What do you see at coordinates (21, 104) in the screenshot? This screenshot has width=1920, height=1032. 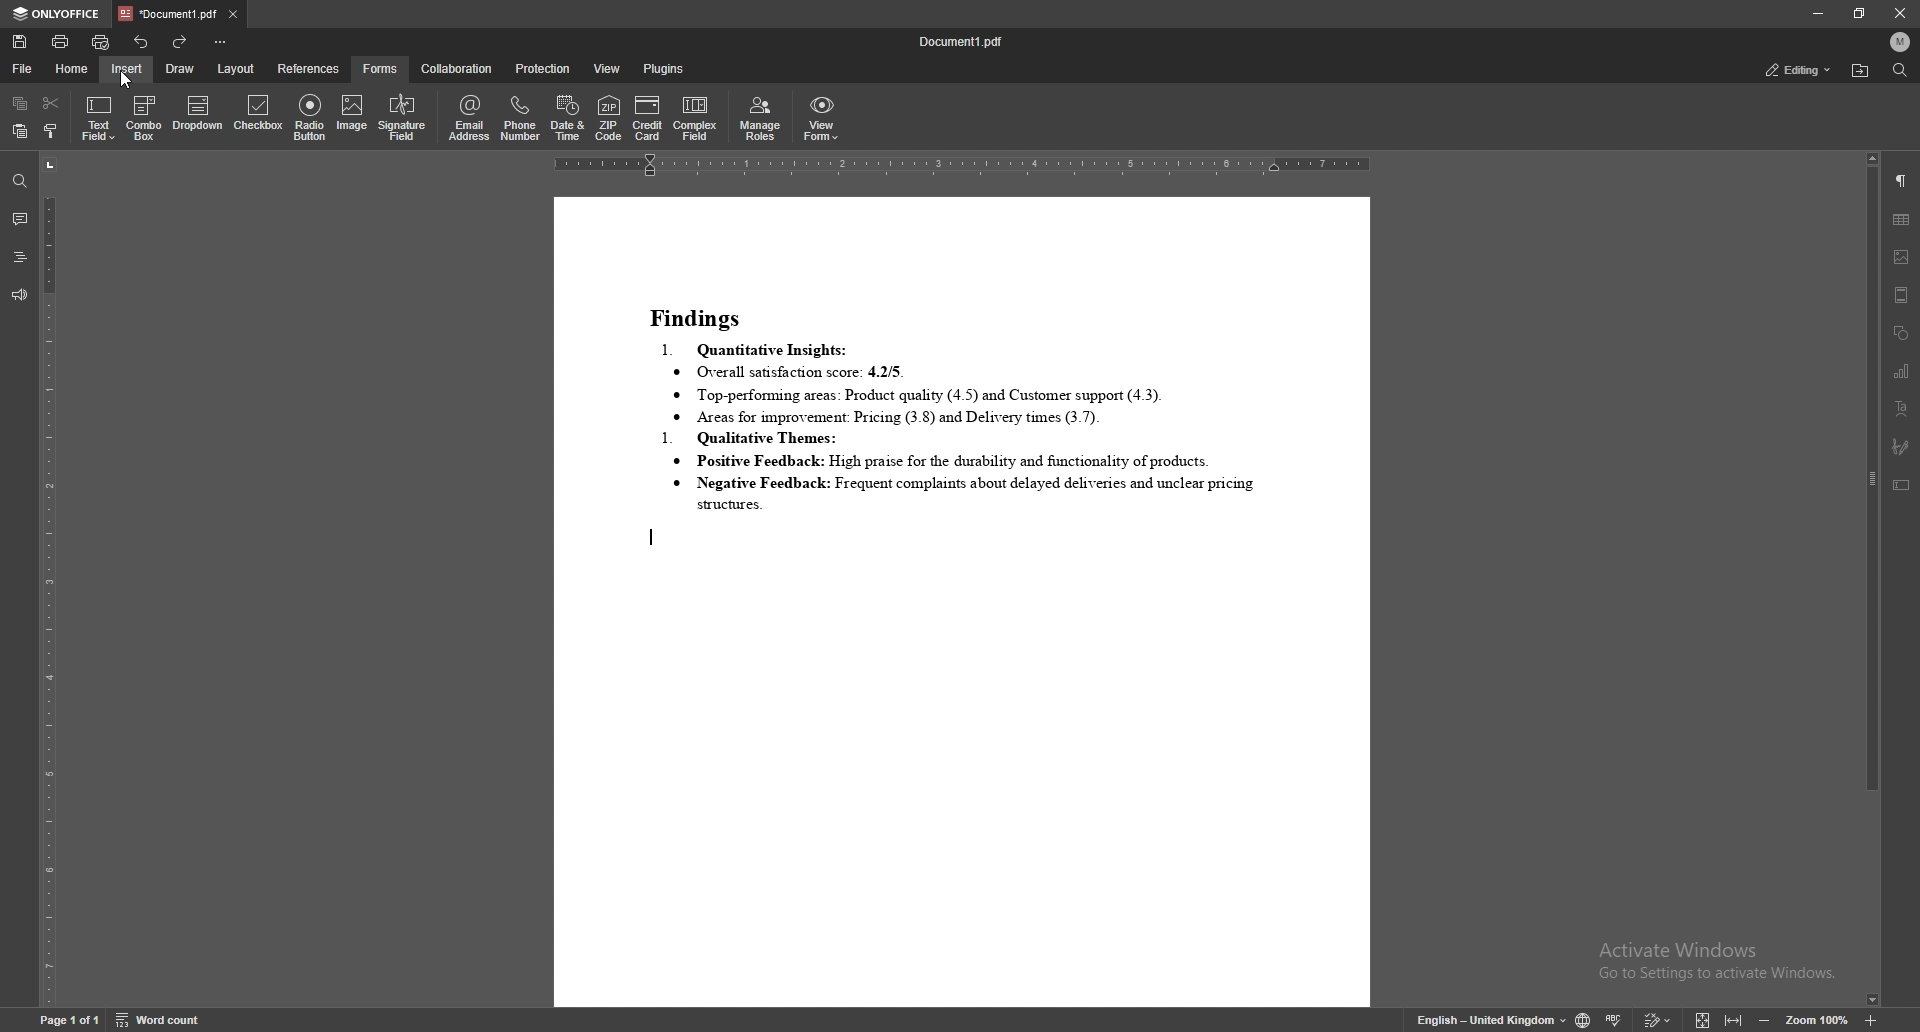 I see `copy` at bounding box center [21, 104].